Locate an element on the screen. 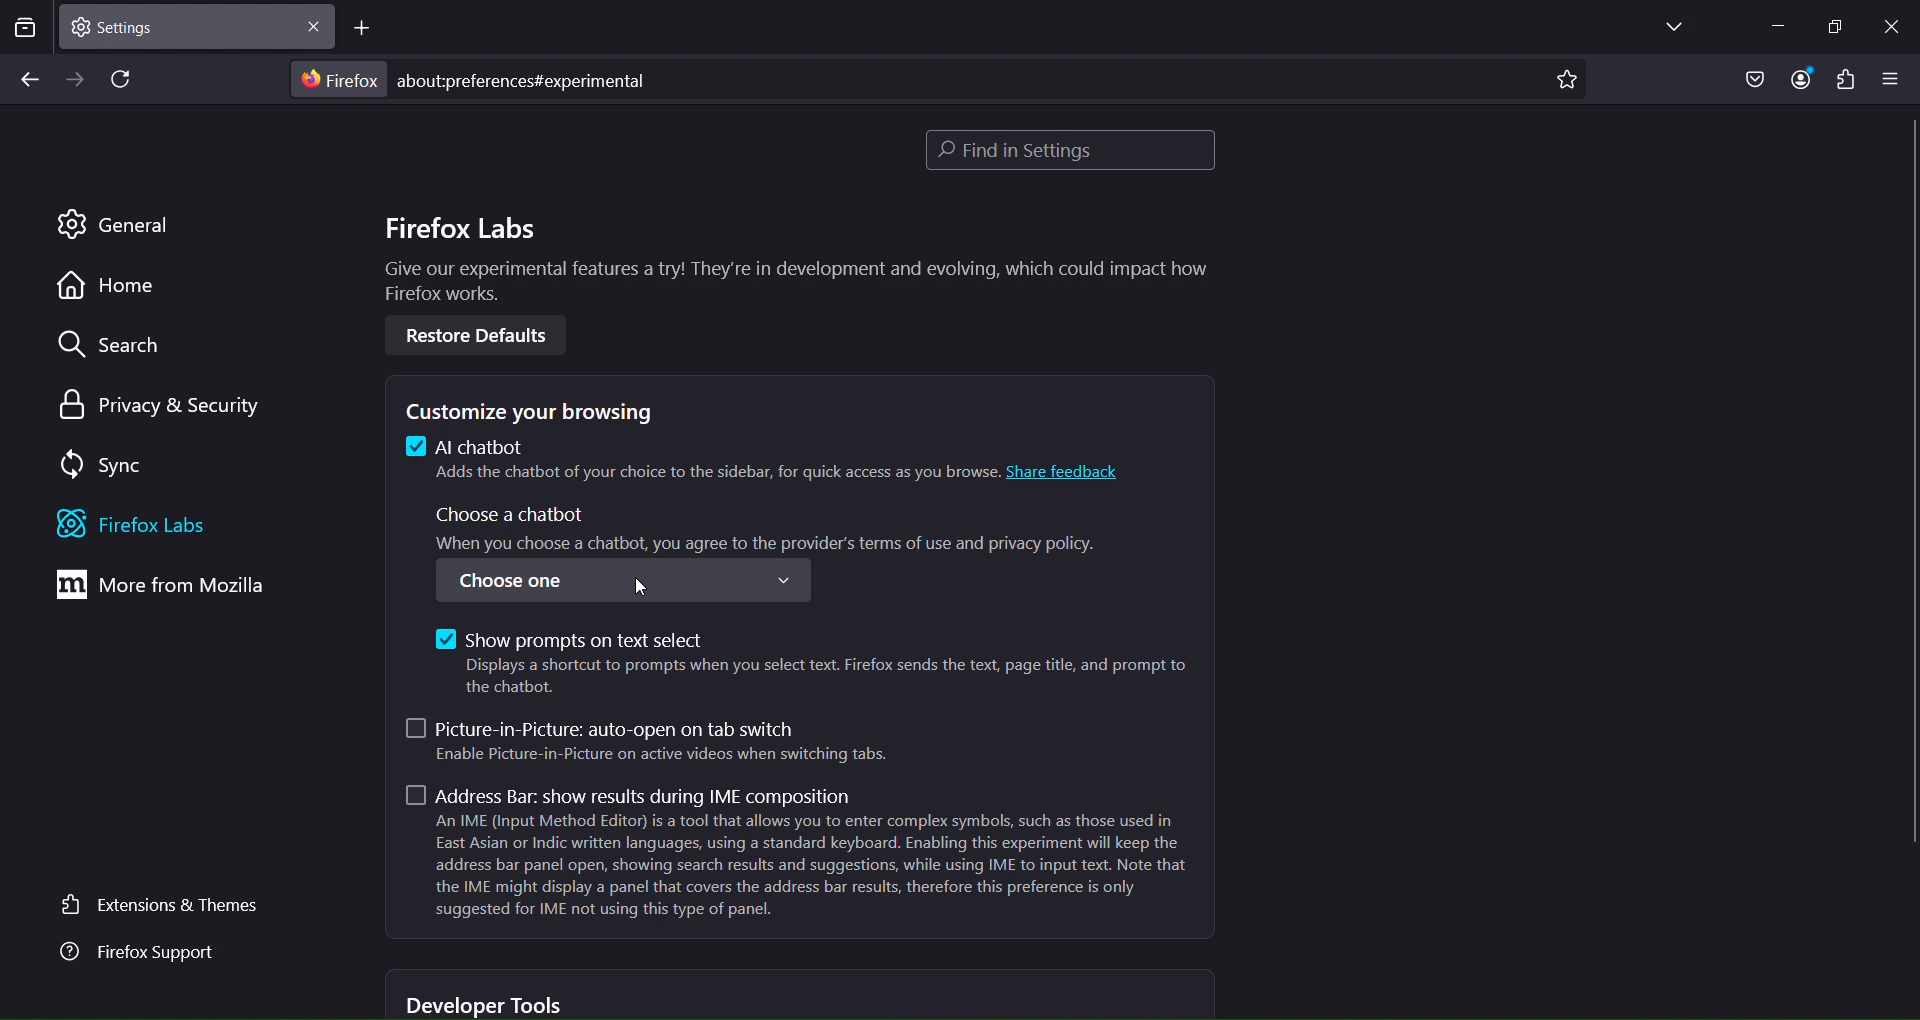 The width and height of the screenshot is (1920, 1020). [J Address Bar: show results during IME composition
An IME (Input Method Editor) is a tool that allows you to enter complex symbols, such as those used in
East Asian or Indic written languages, using a standard keyboard. Enabling this experiment will keep the
address bar panel open, showing search results and suggestions, while using IME to input text. Note that
the IME might display a panel that covers the address bar results, therefore this preference is only
suggested for IME not using this type of panel. is located at coordinates (797, 854).